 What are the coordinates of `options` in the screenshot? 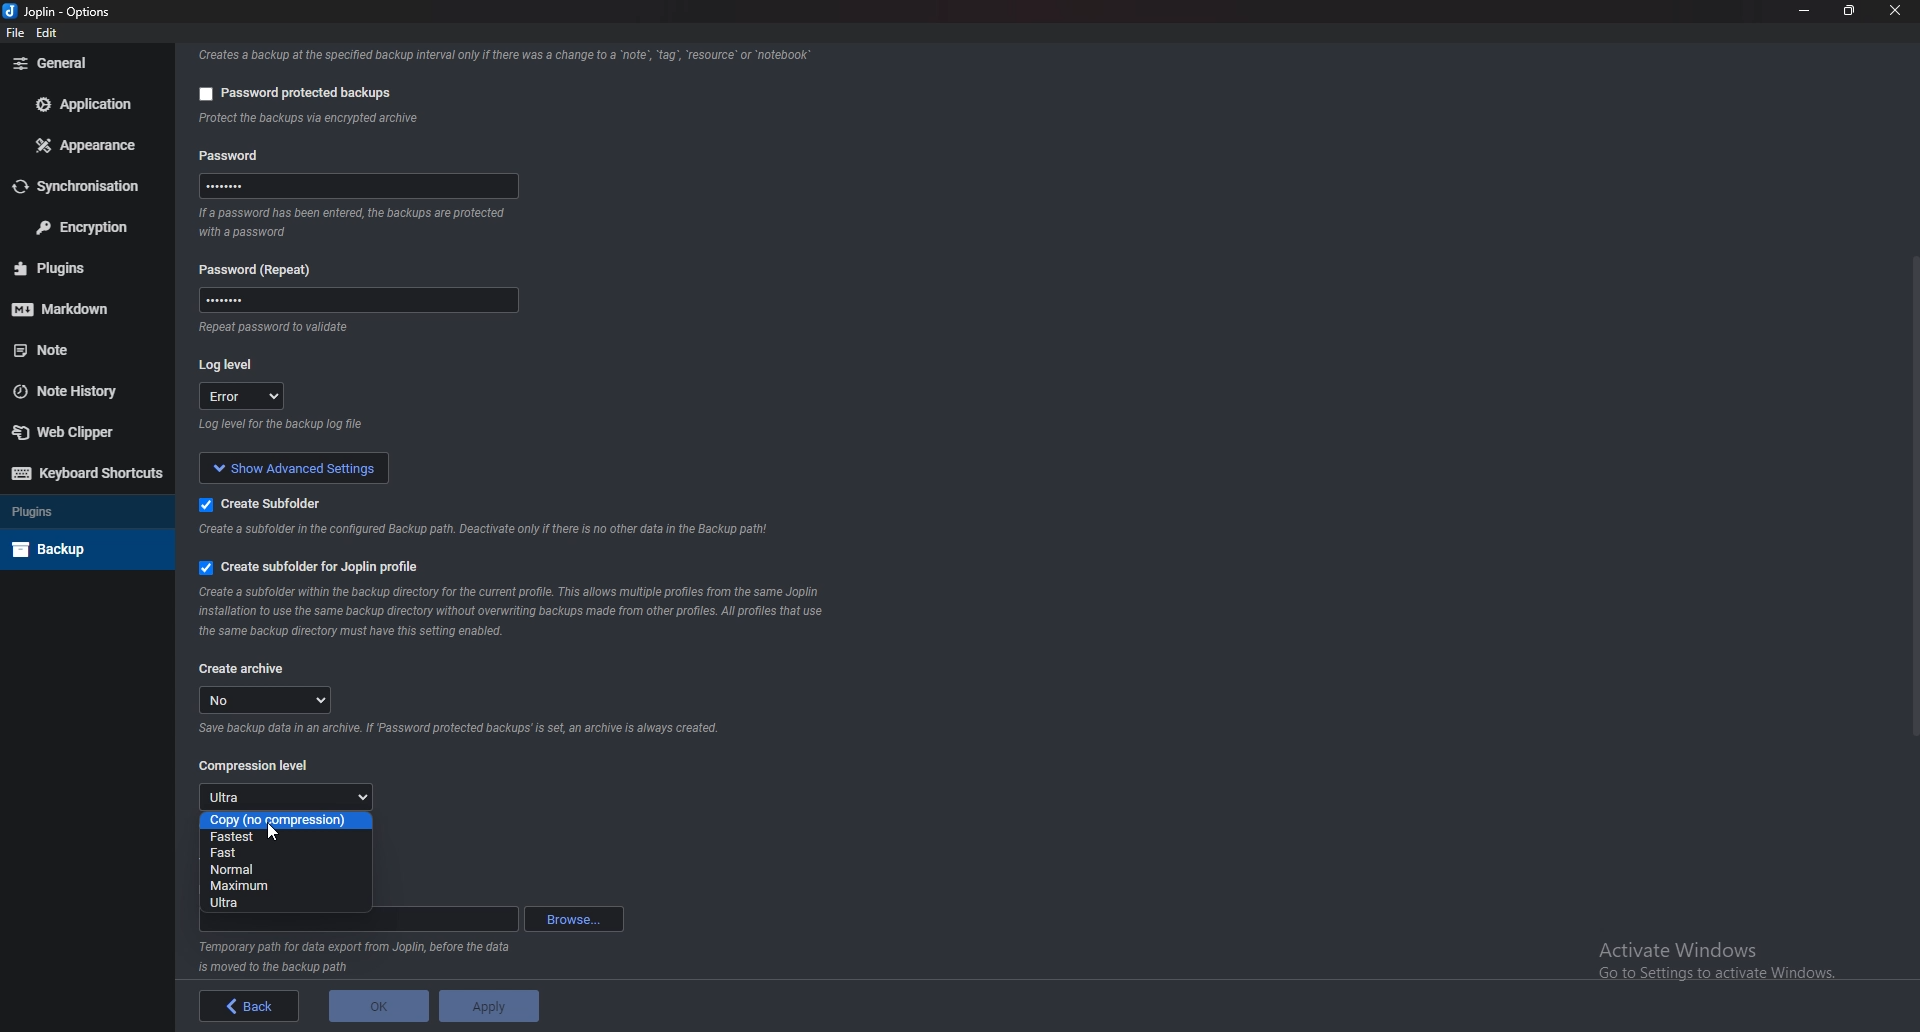 It's located at (91, 11).